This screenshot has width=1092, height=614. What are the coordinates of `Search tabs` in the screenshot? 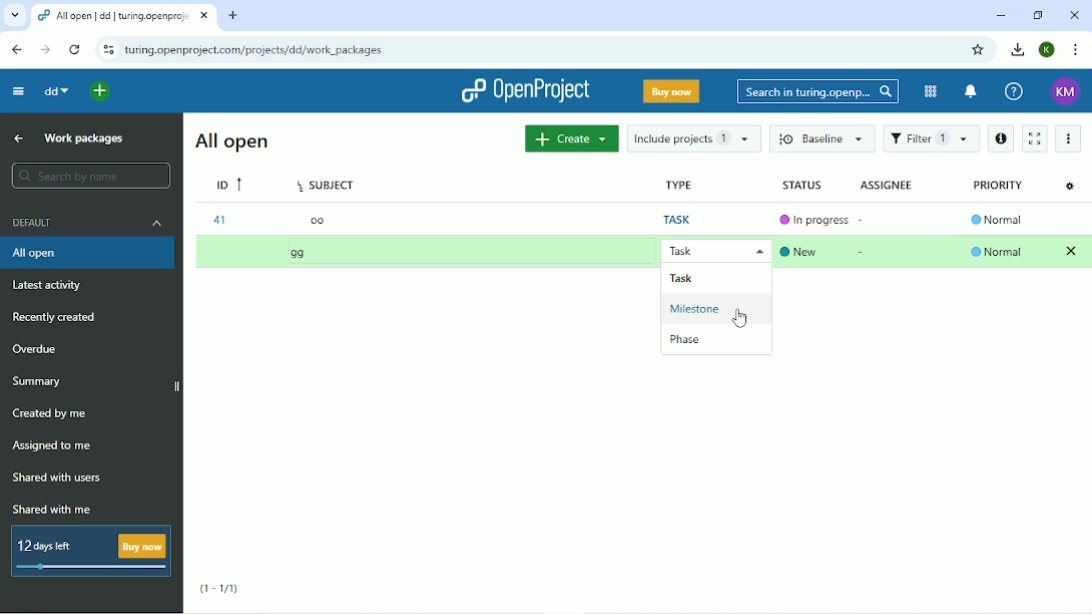 It's located at (14, 15).